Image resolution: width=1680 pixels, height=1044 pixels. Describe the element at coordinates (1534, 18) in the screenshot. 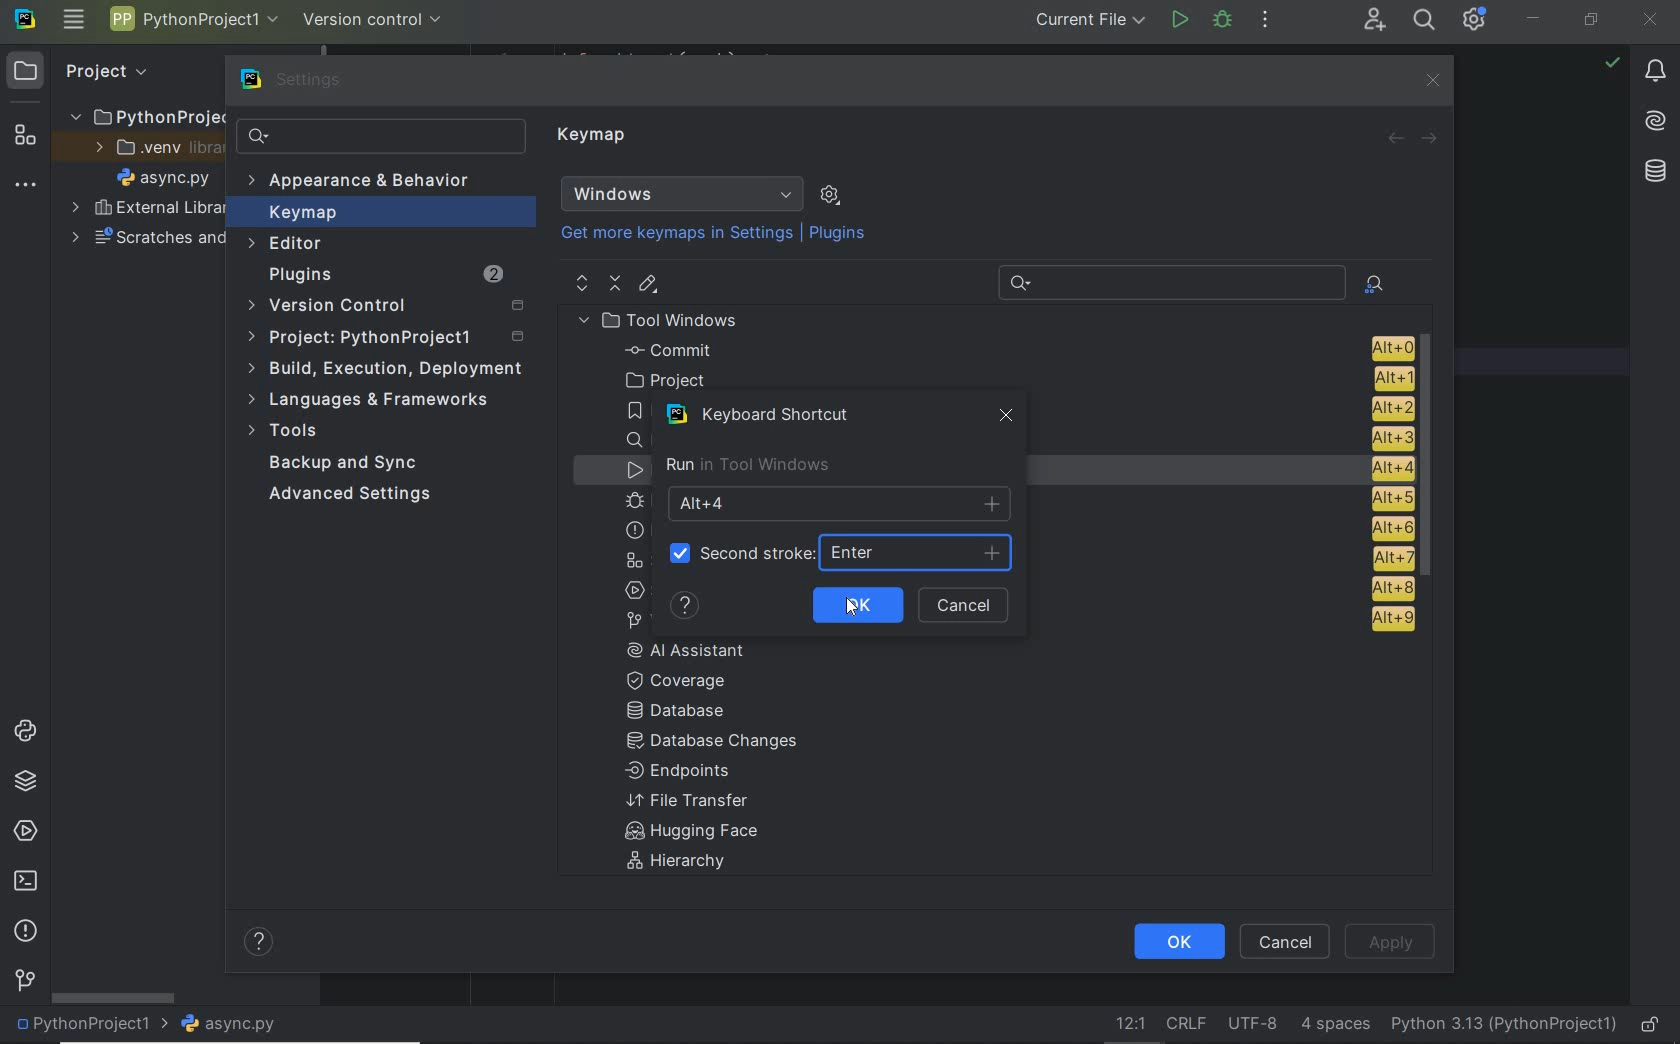

I see `minimize` at that location.